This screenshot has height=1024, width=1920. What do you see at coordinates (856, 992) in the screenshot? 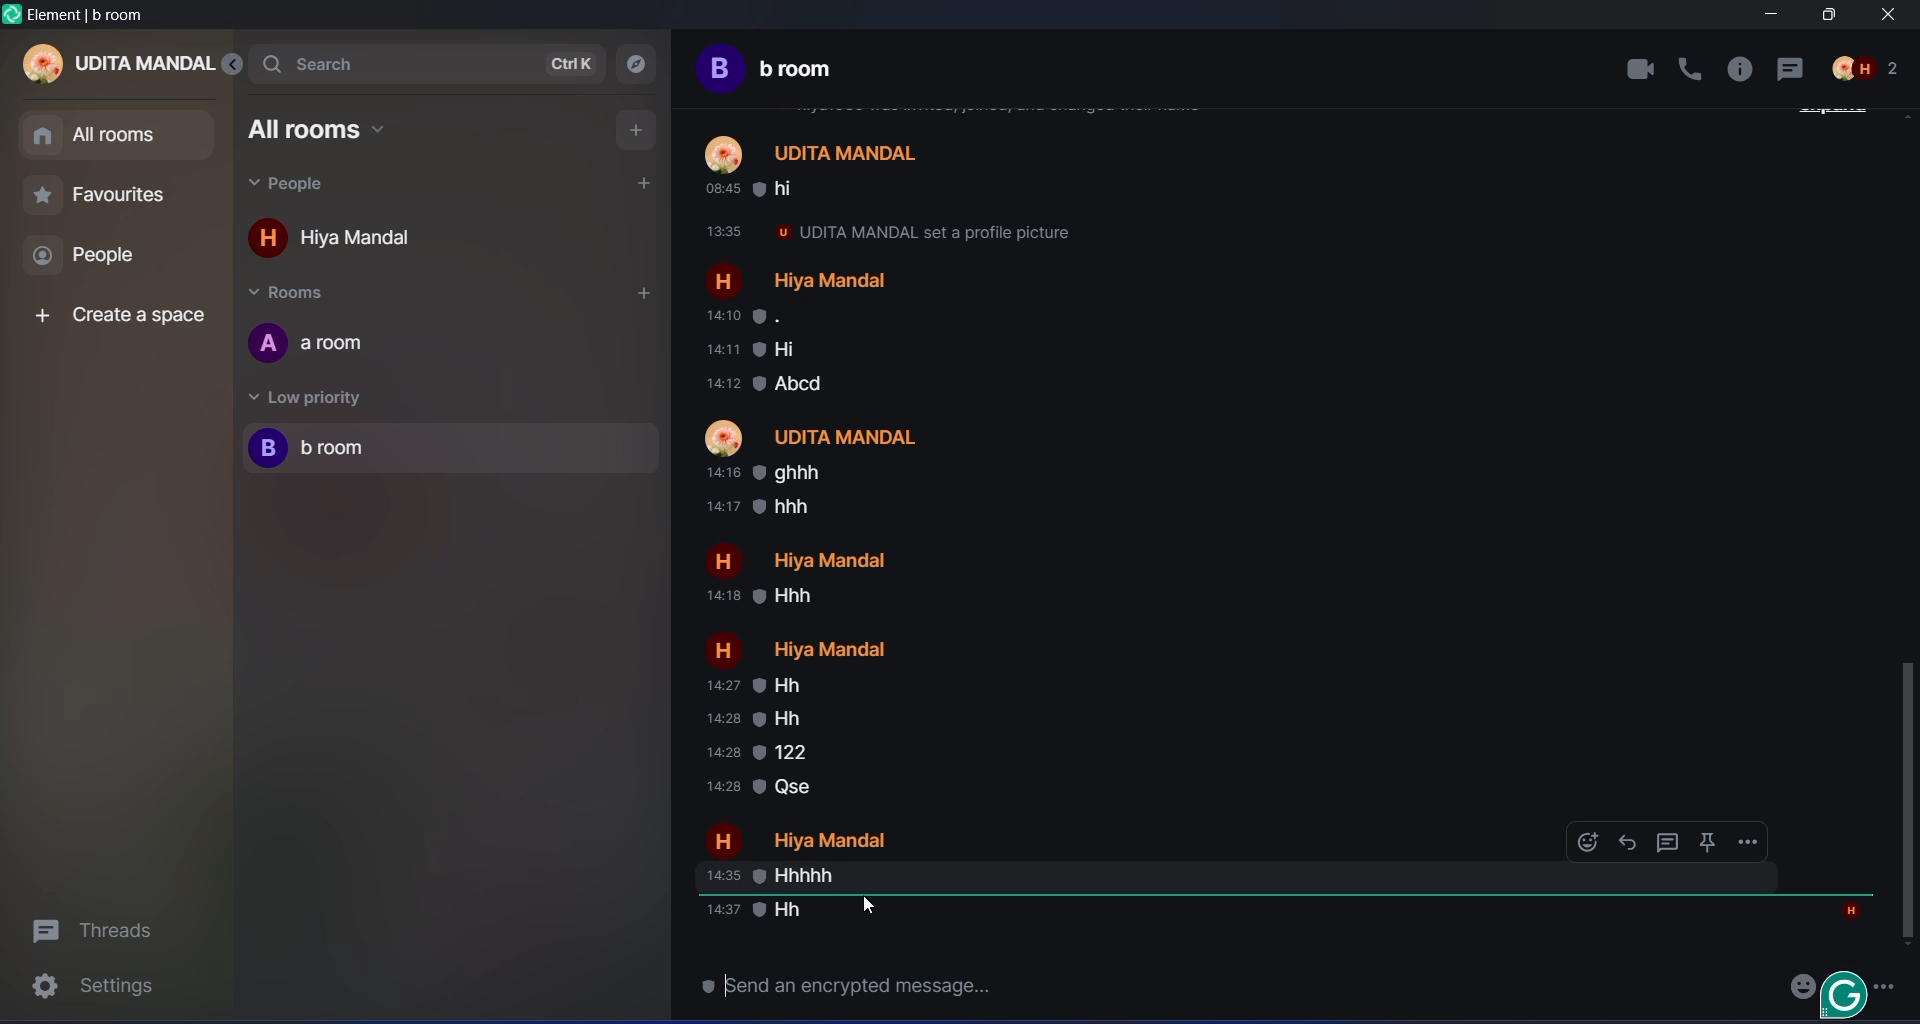
I see `send a encrypted message` at bounding box center [856, 992].